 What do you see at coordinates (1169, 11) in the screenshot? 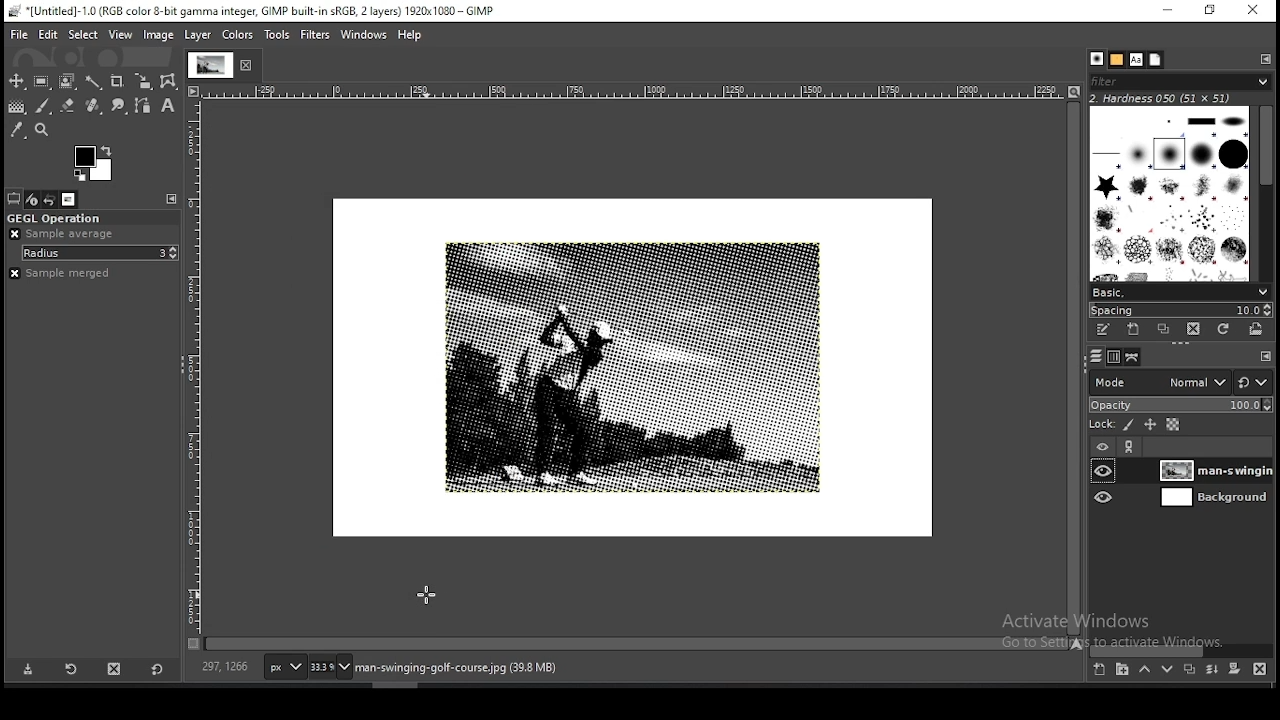
I see `minimize` at bounding box center [1169, 11].